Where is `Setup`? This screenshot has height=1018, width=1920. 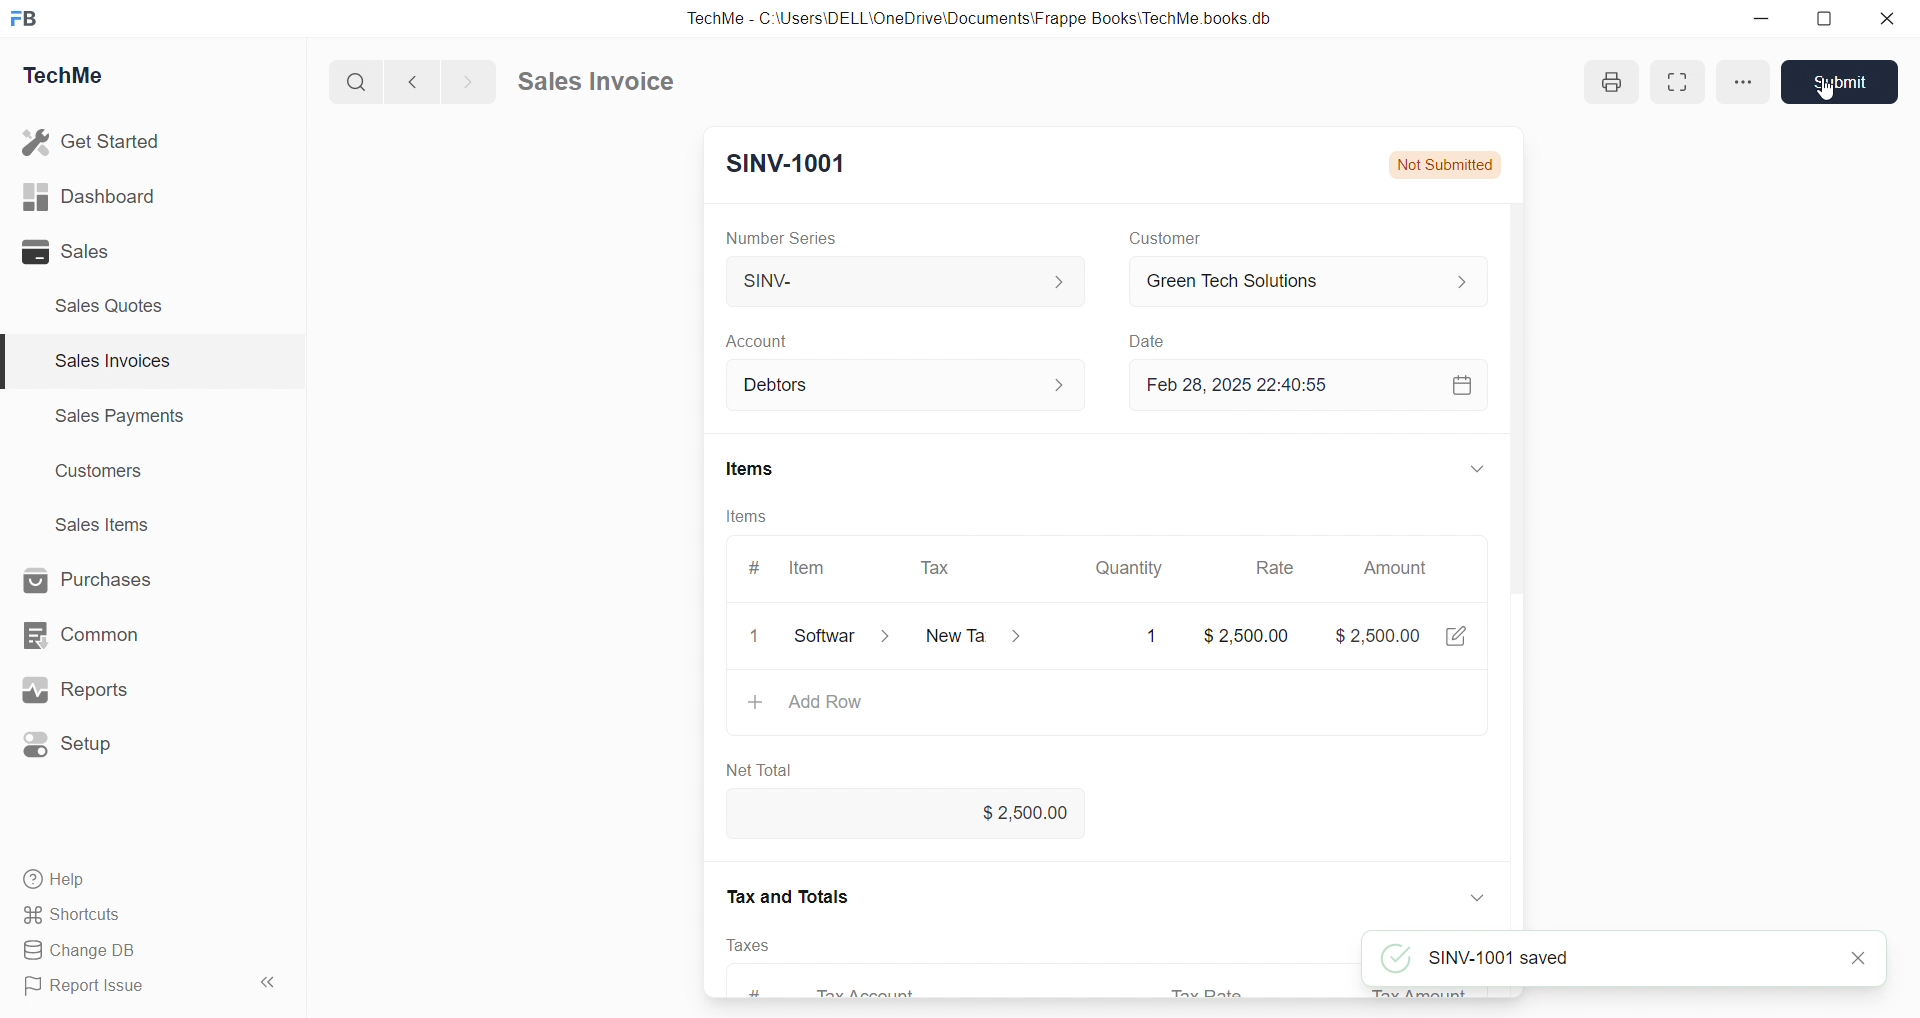 Setup is located at coordinates (70, 745).